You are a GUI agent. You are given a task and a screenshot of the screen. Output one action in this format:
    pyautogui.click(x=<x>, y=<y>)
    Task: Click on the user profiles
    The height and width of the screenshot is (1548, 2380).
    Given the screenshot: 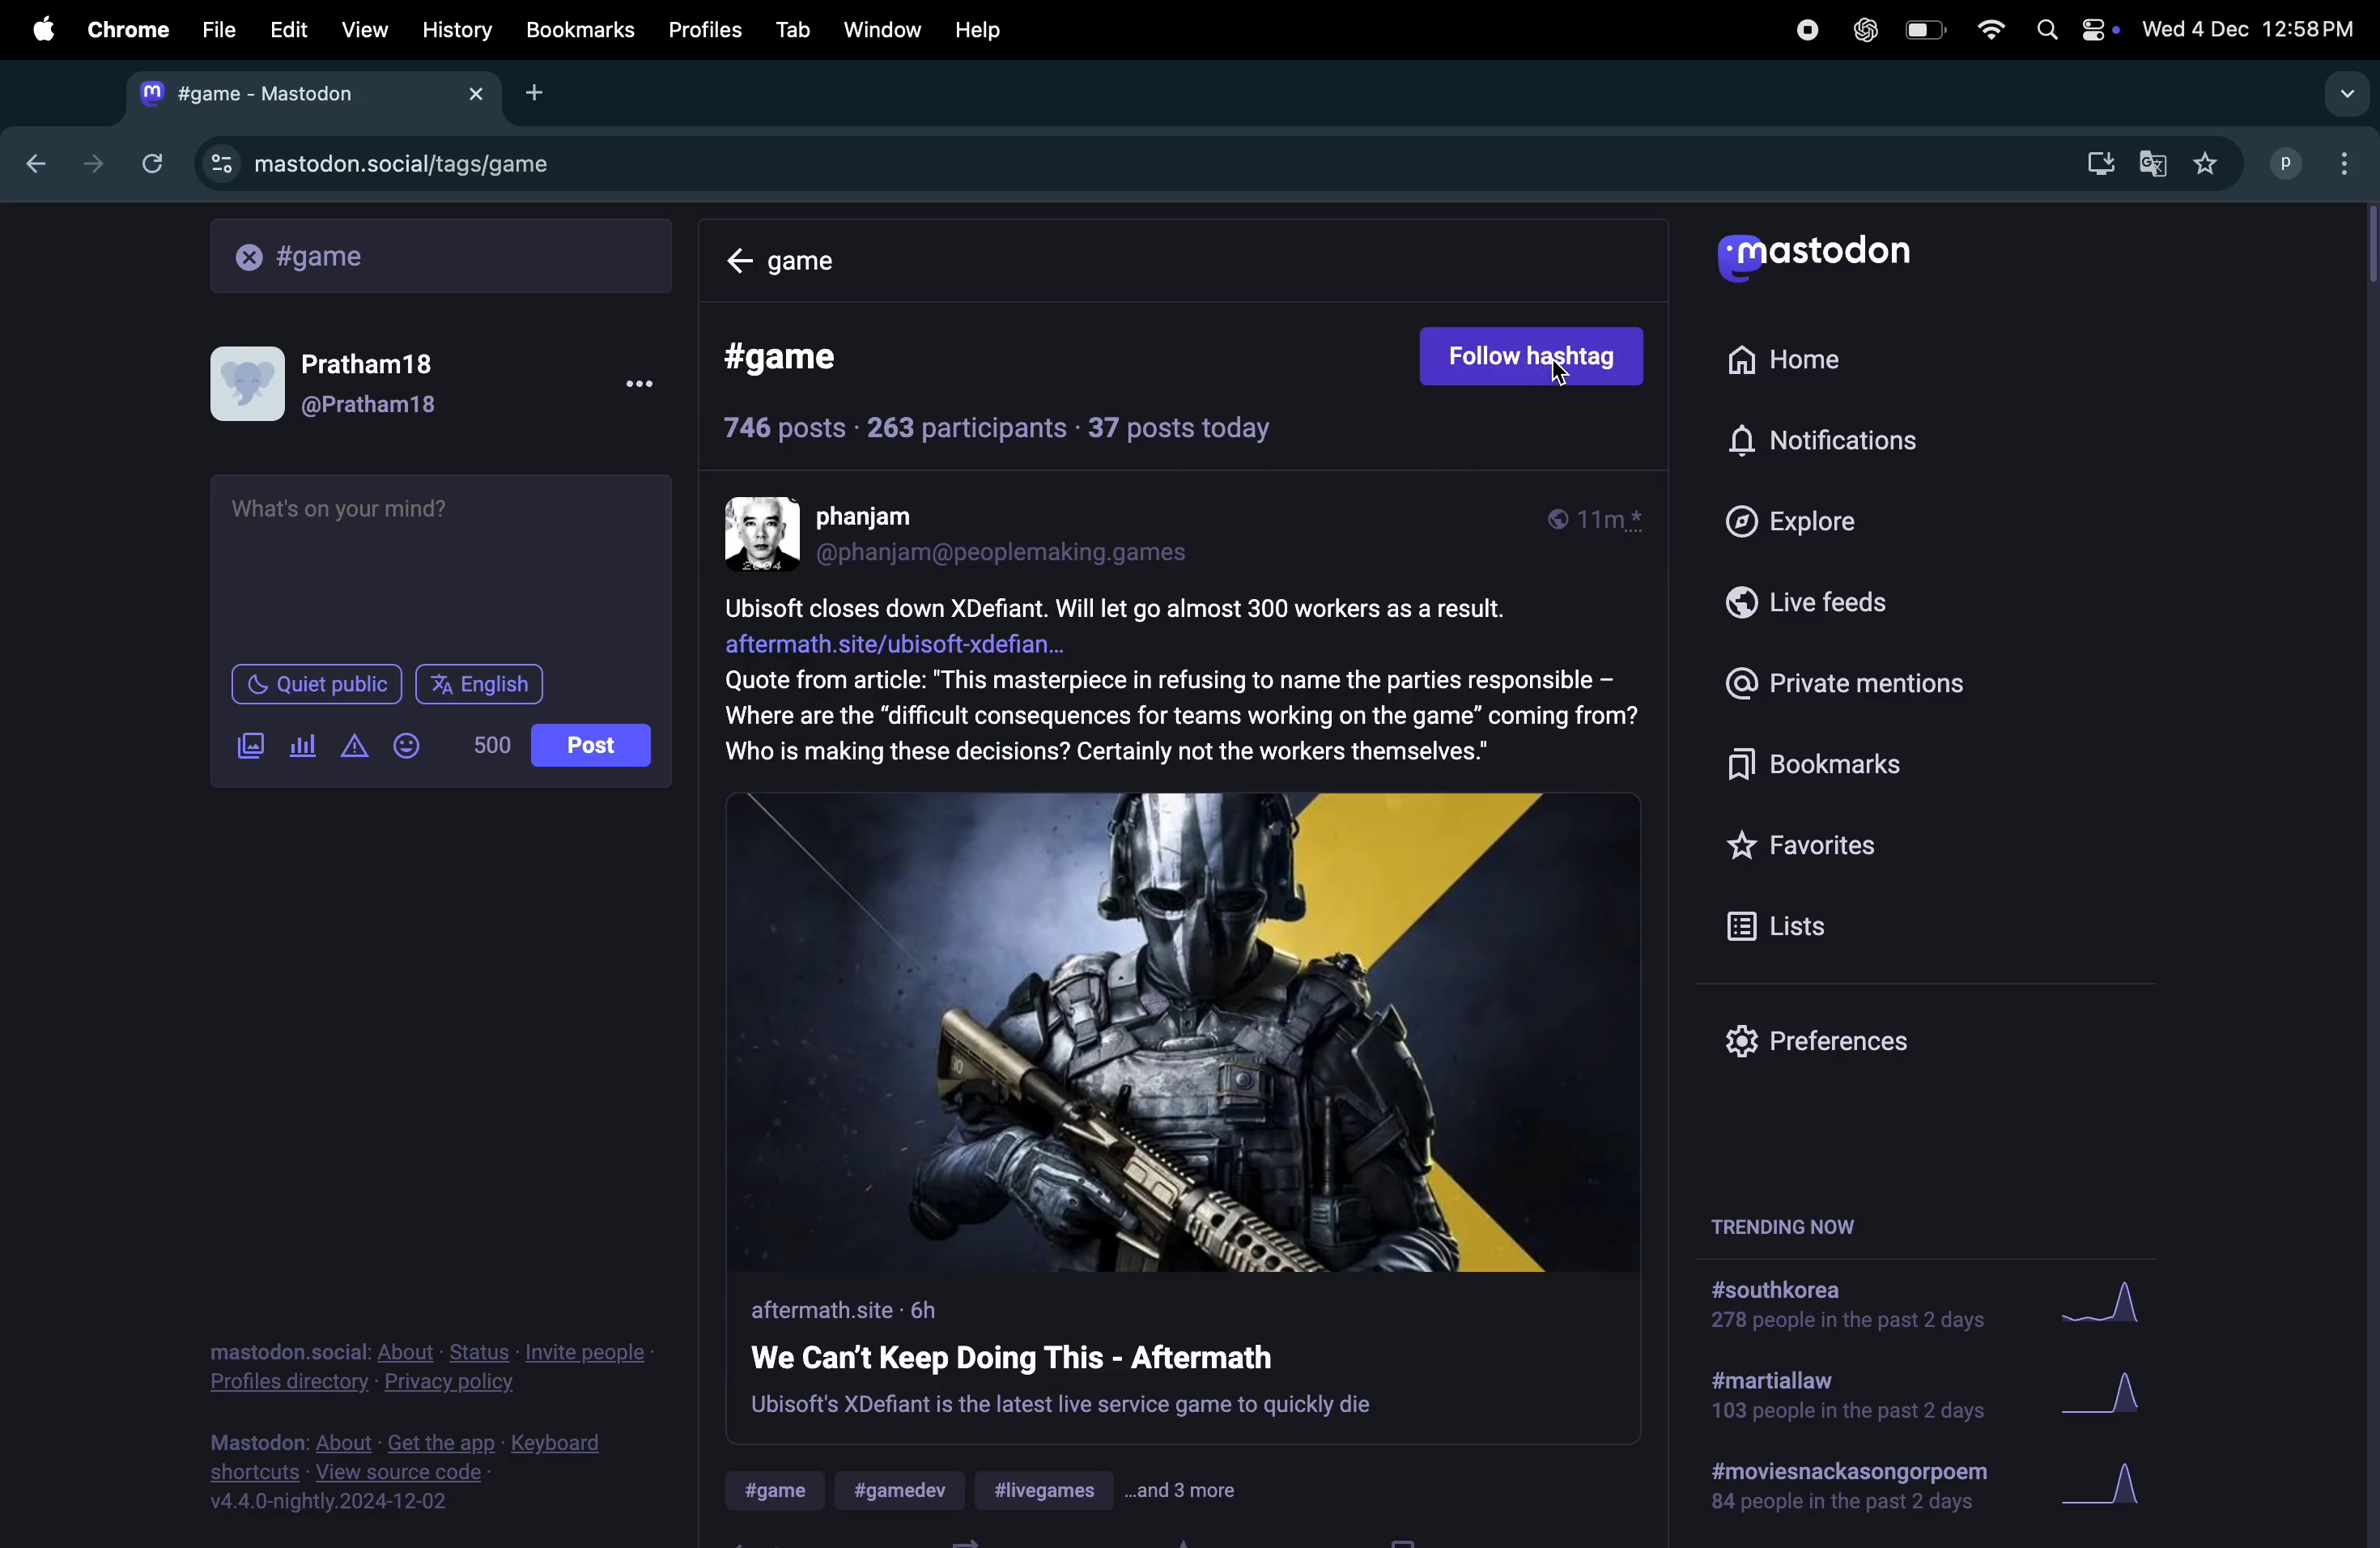 What is the action you would take?
    pyautogui.click(x=2312, y=163)
    